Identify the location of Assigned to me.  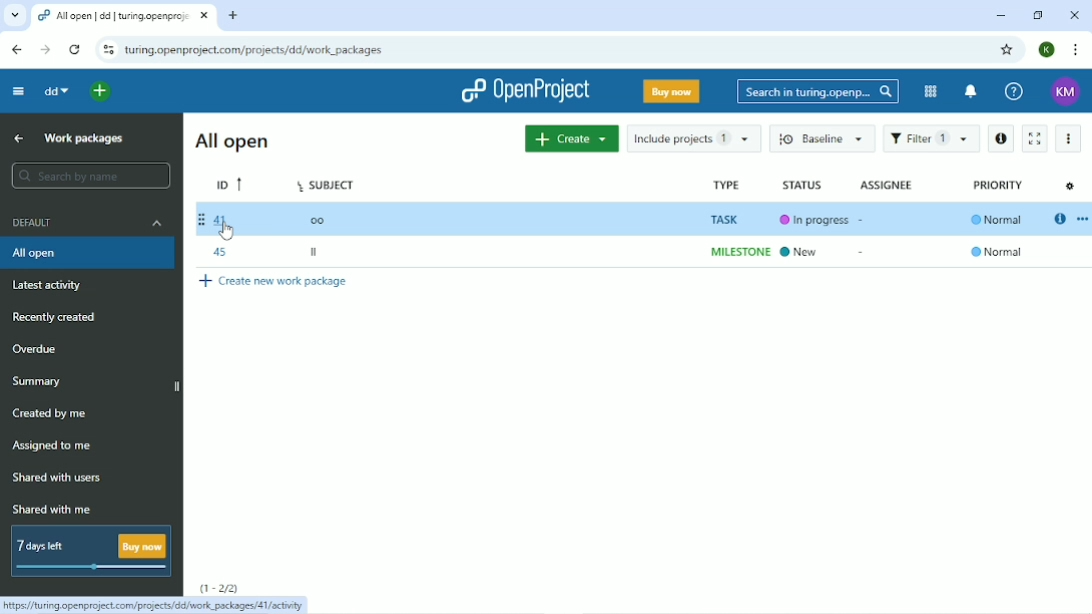
(55, 445).